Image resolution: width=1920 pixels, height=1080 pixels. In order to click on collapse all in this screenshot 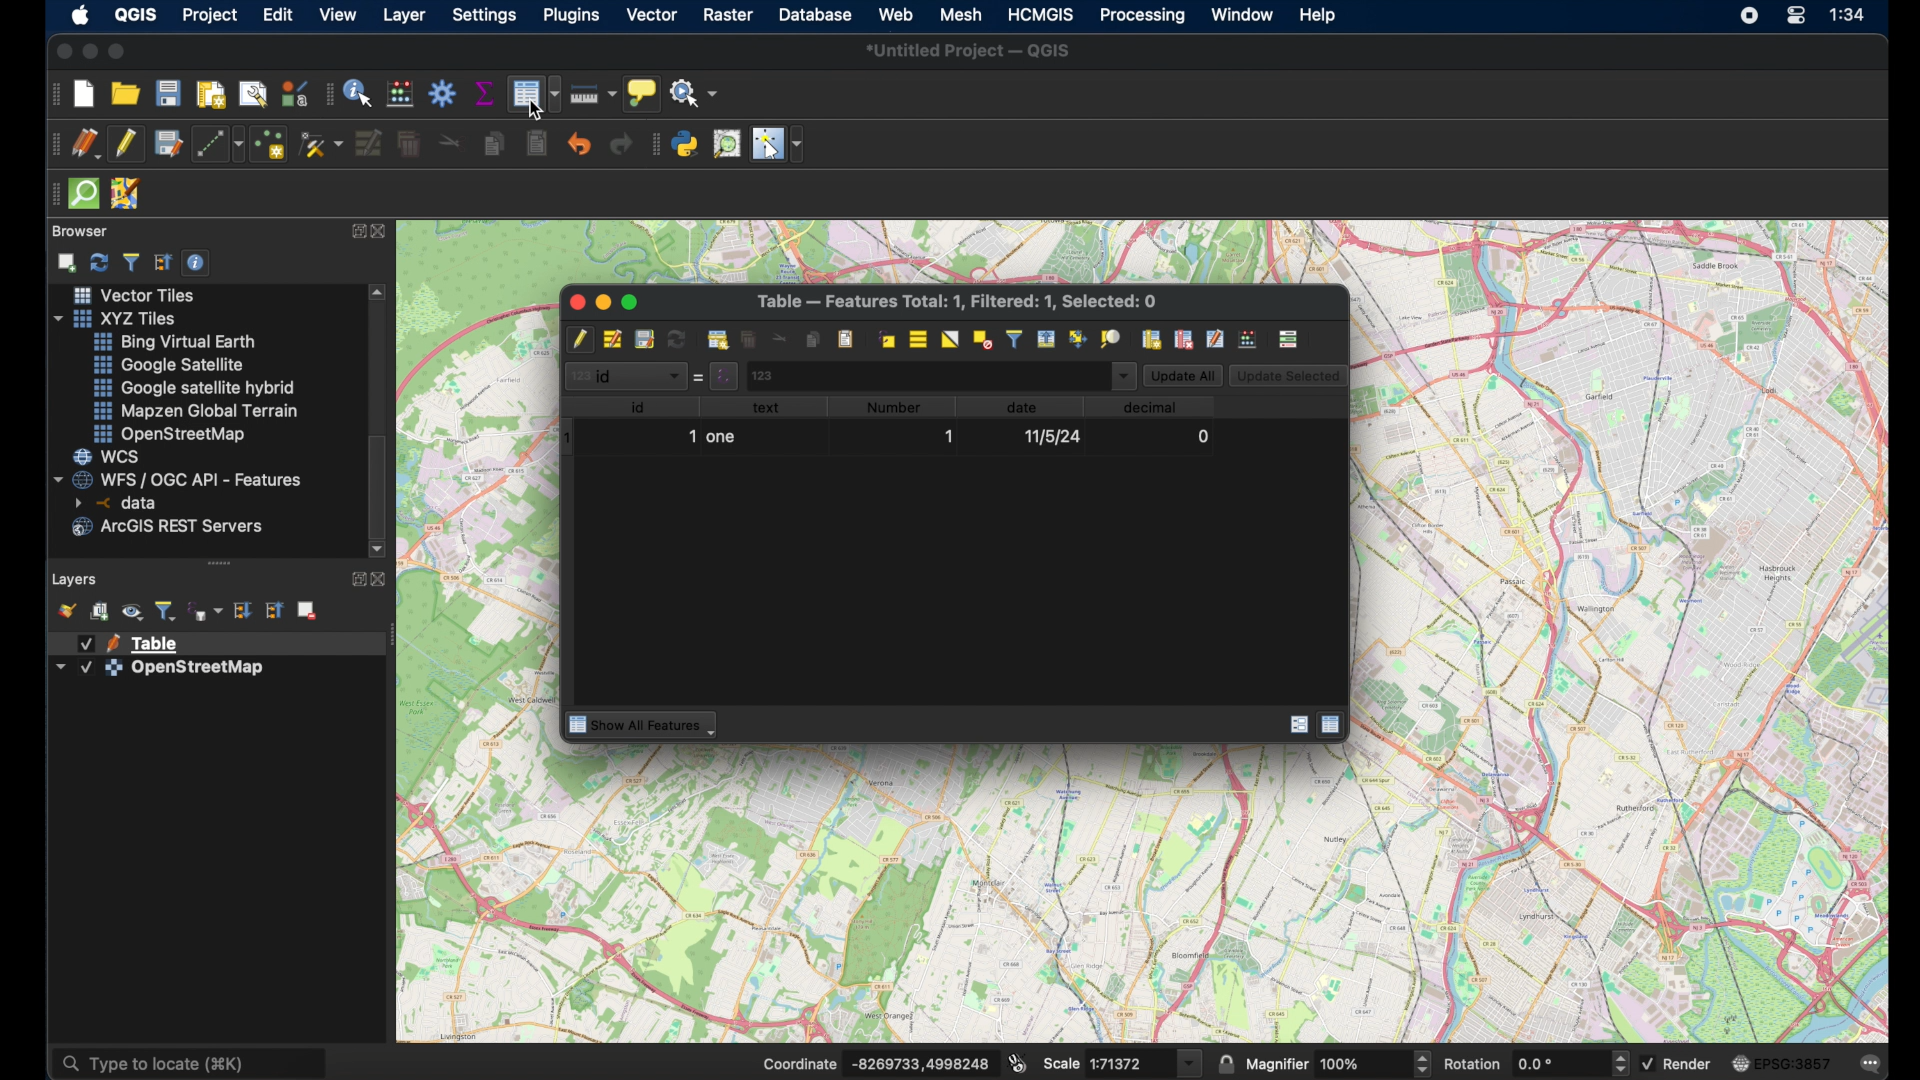, I will do `click(164, 261)`.